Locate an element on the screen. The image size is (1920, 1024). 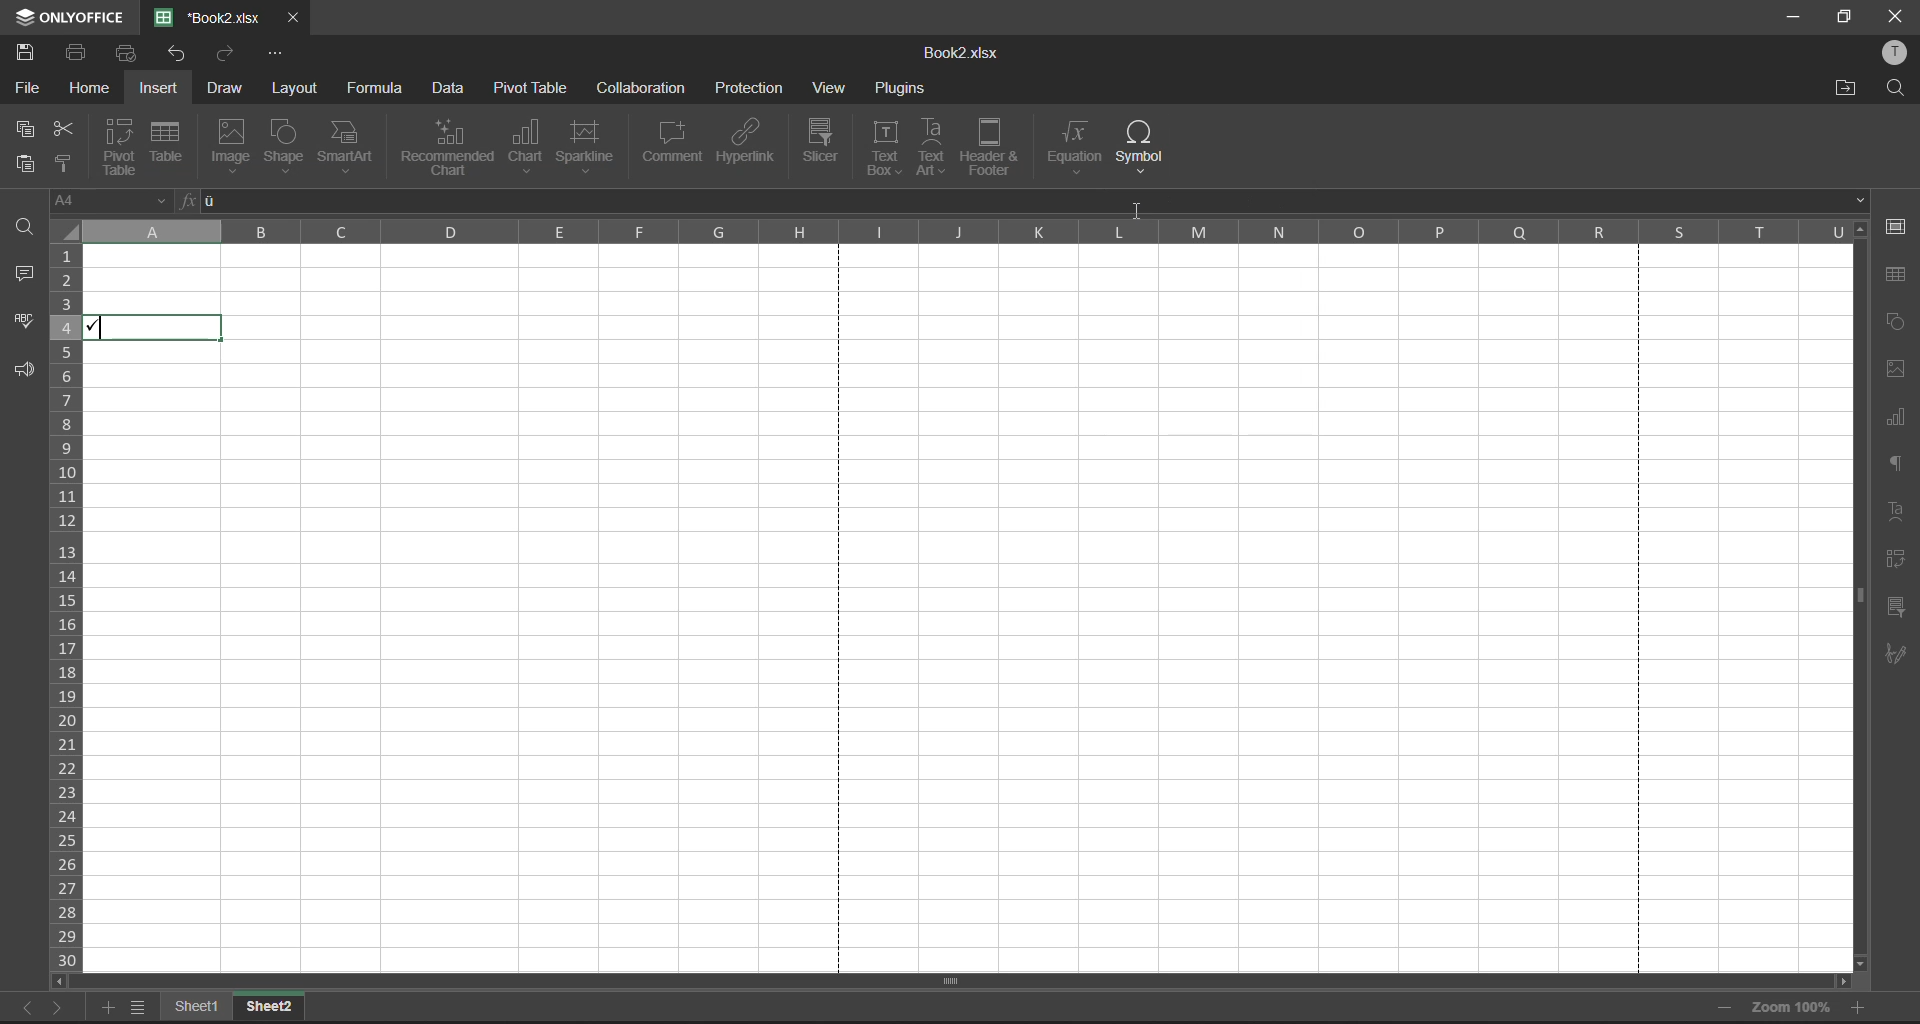
close is located at coordinates (1898, 15).